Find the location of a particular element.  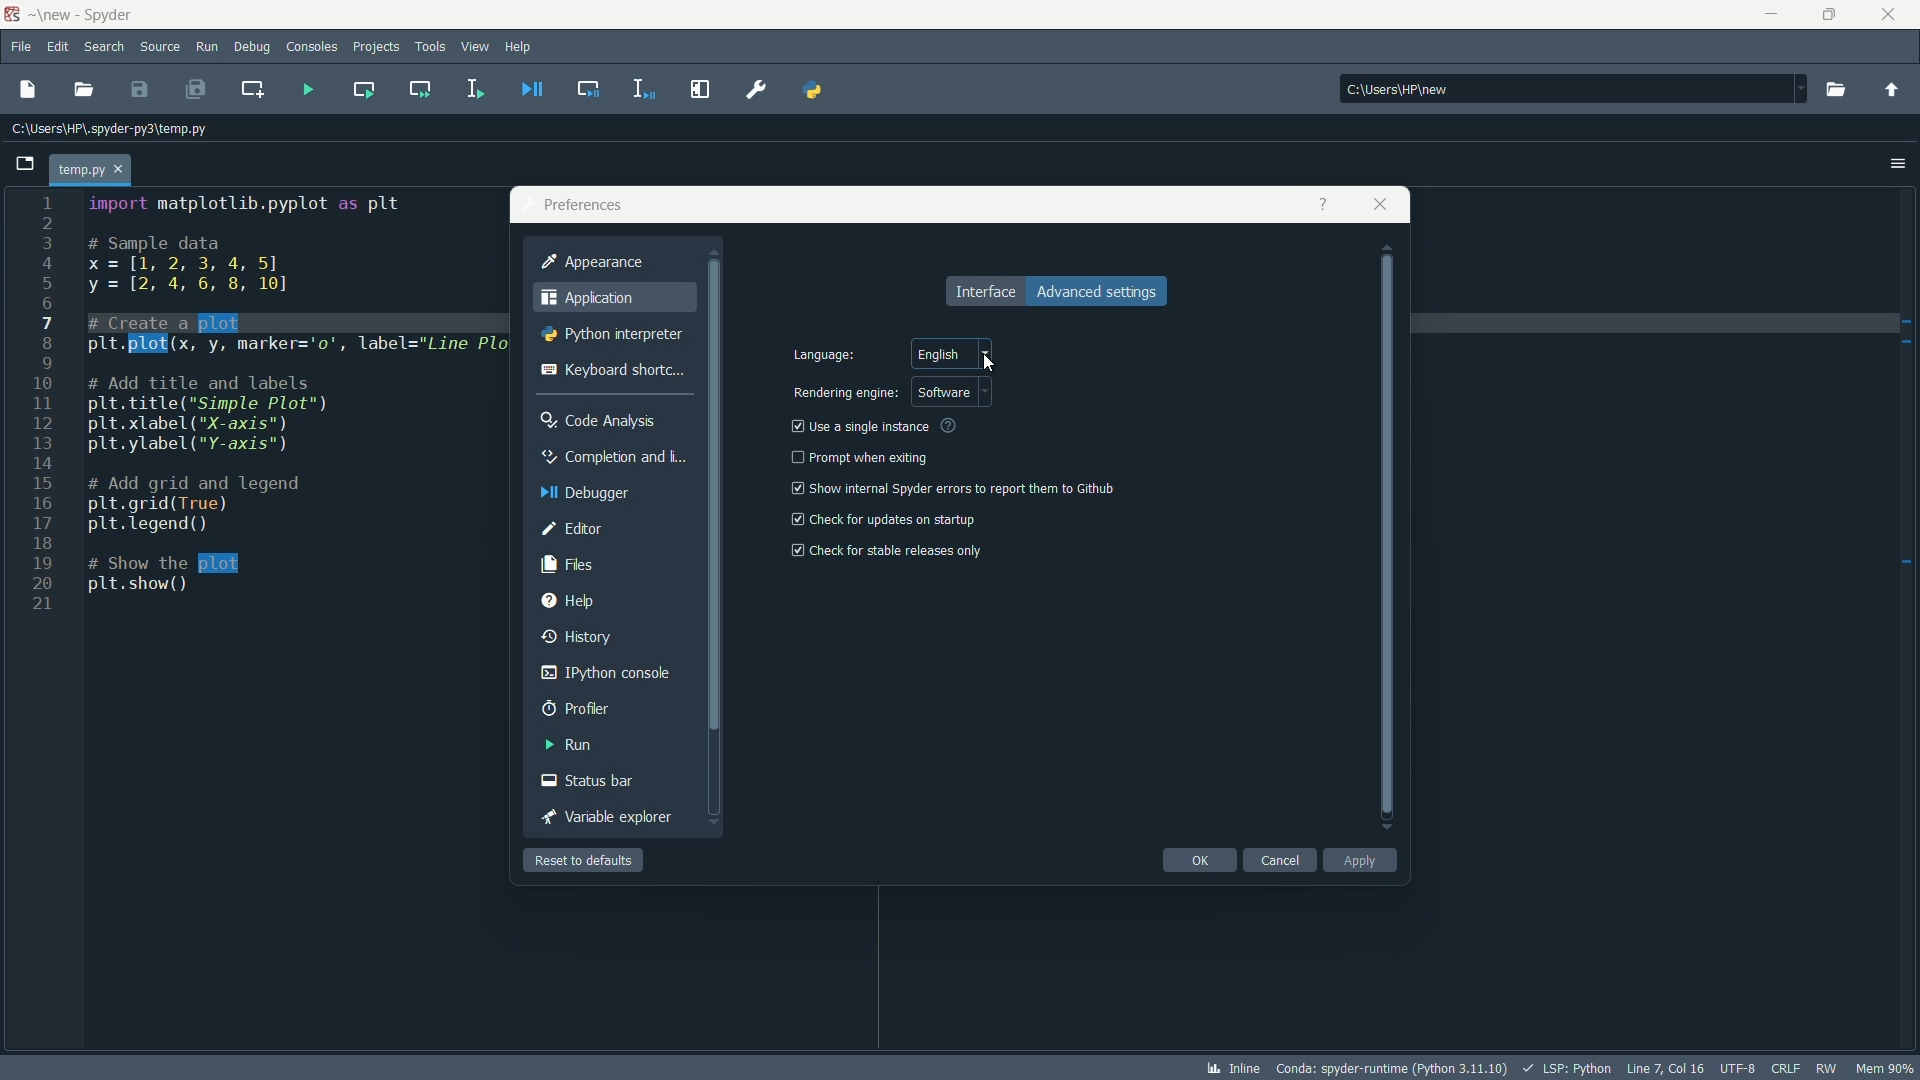

application is located at coordinates (589, 298).